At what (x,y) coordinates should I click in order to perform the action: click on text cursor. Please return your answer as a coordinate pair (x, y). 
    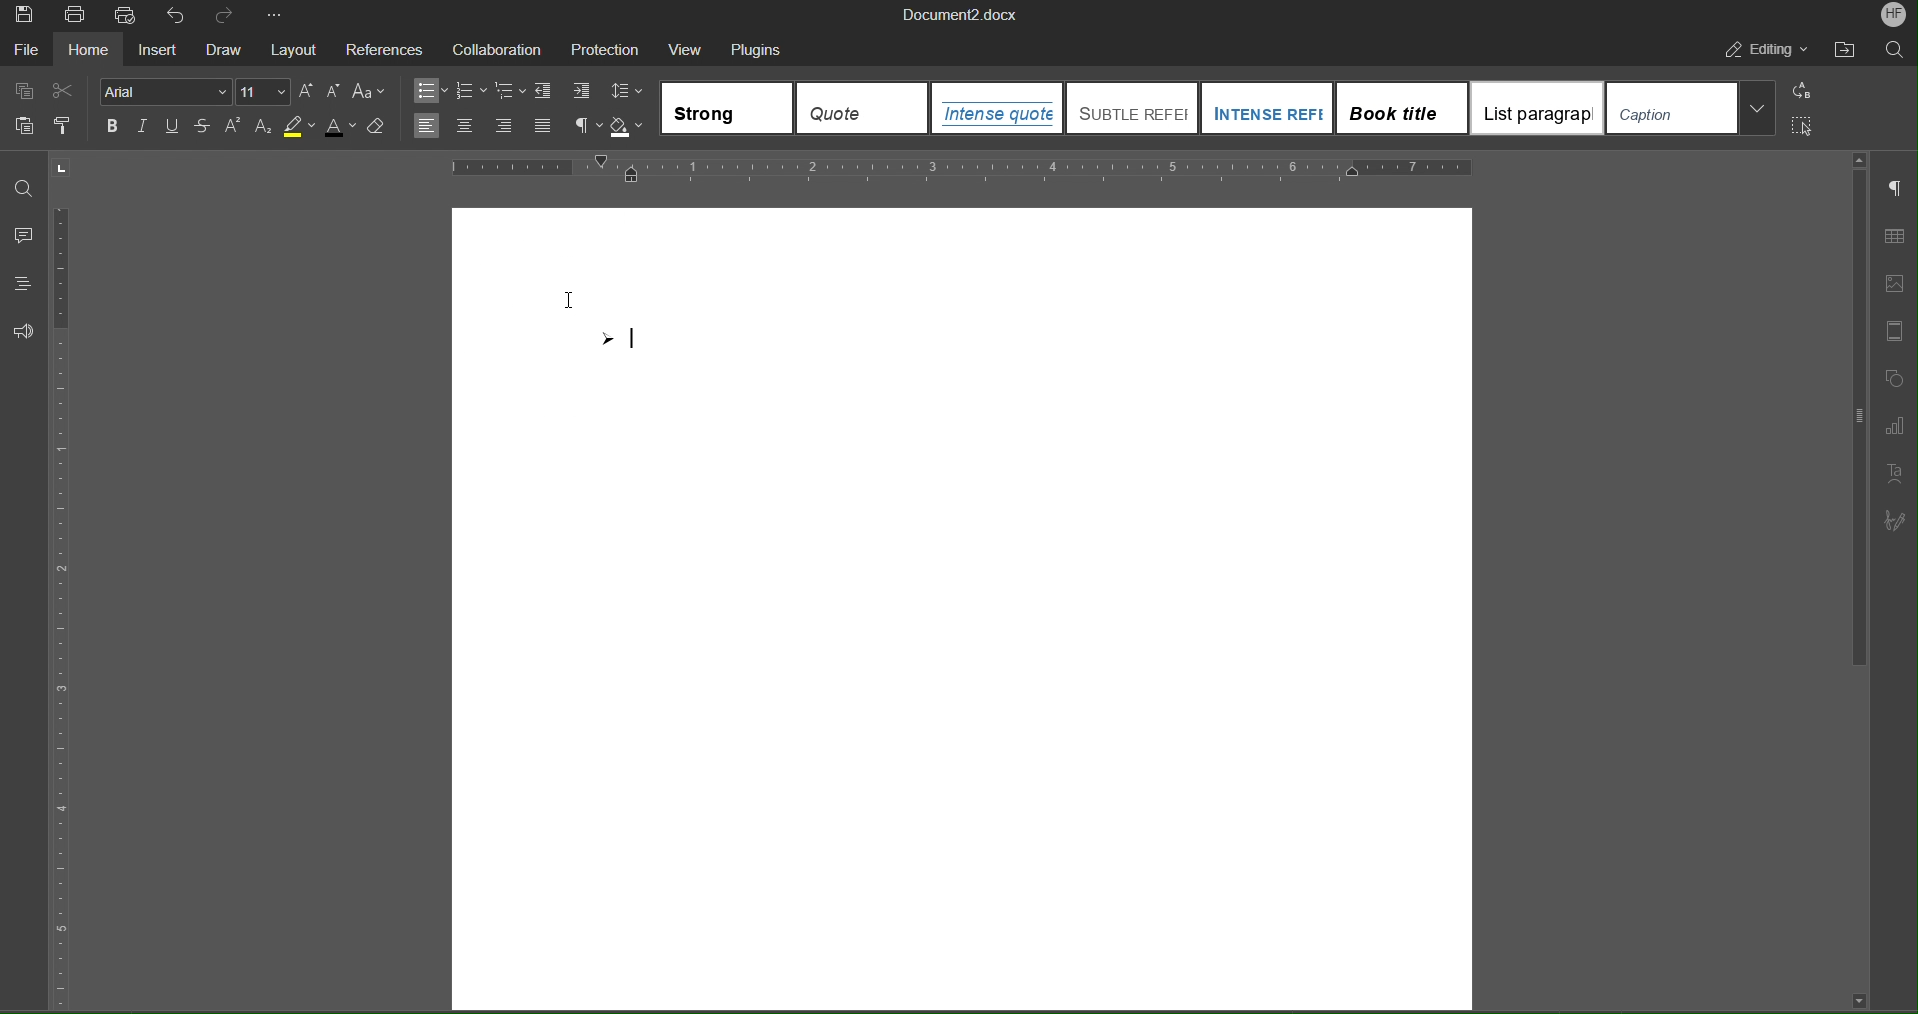
    Looking at the image, I should click on (580, 295).